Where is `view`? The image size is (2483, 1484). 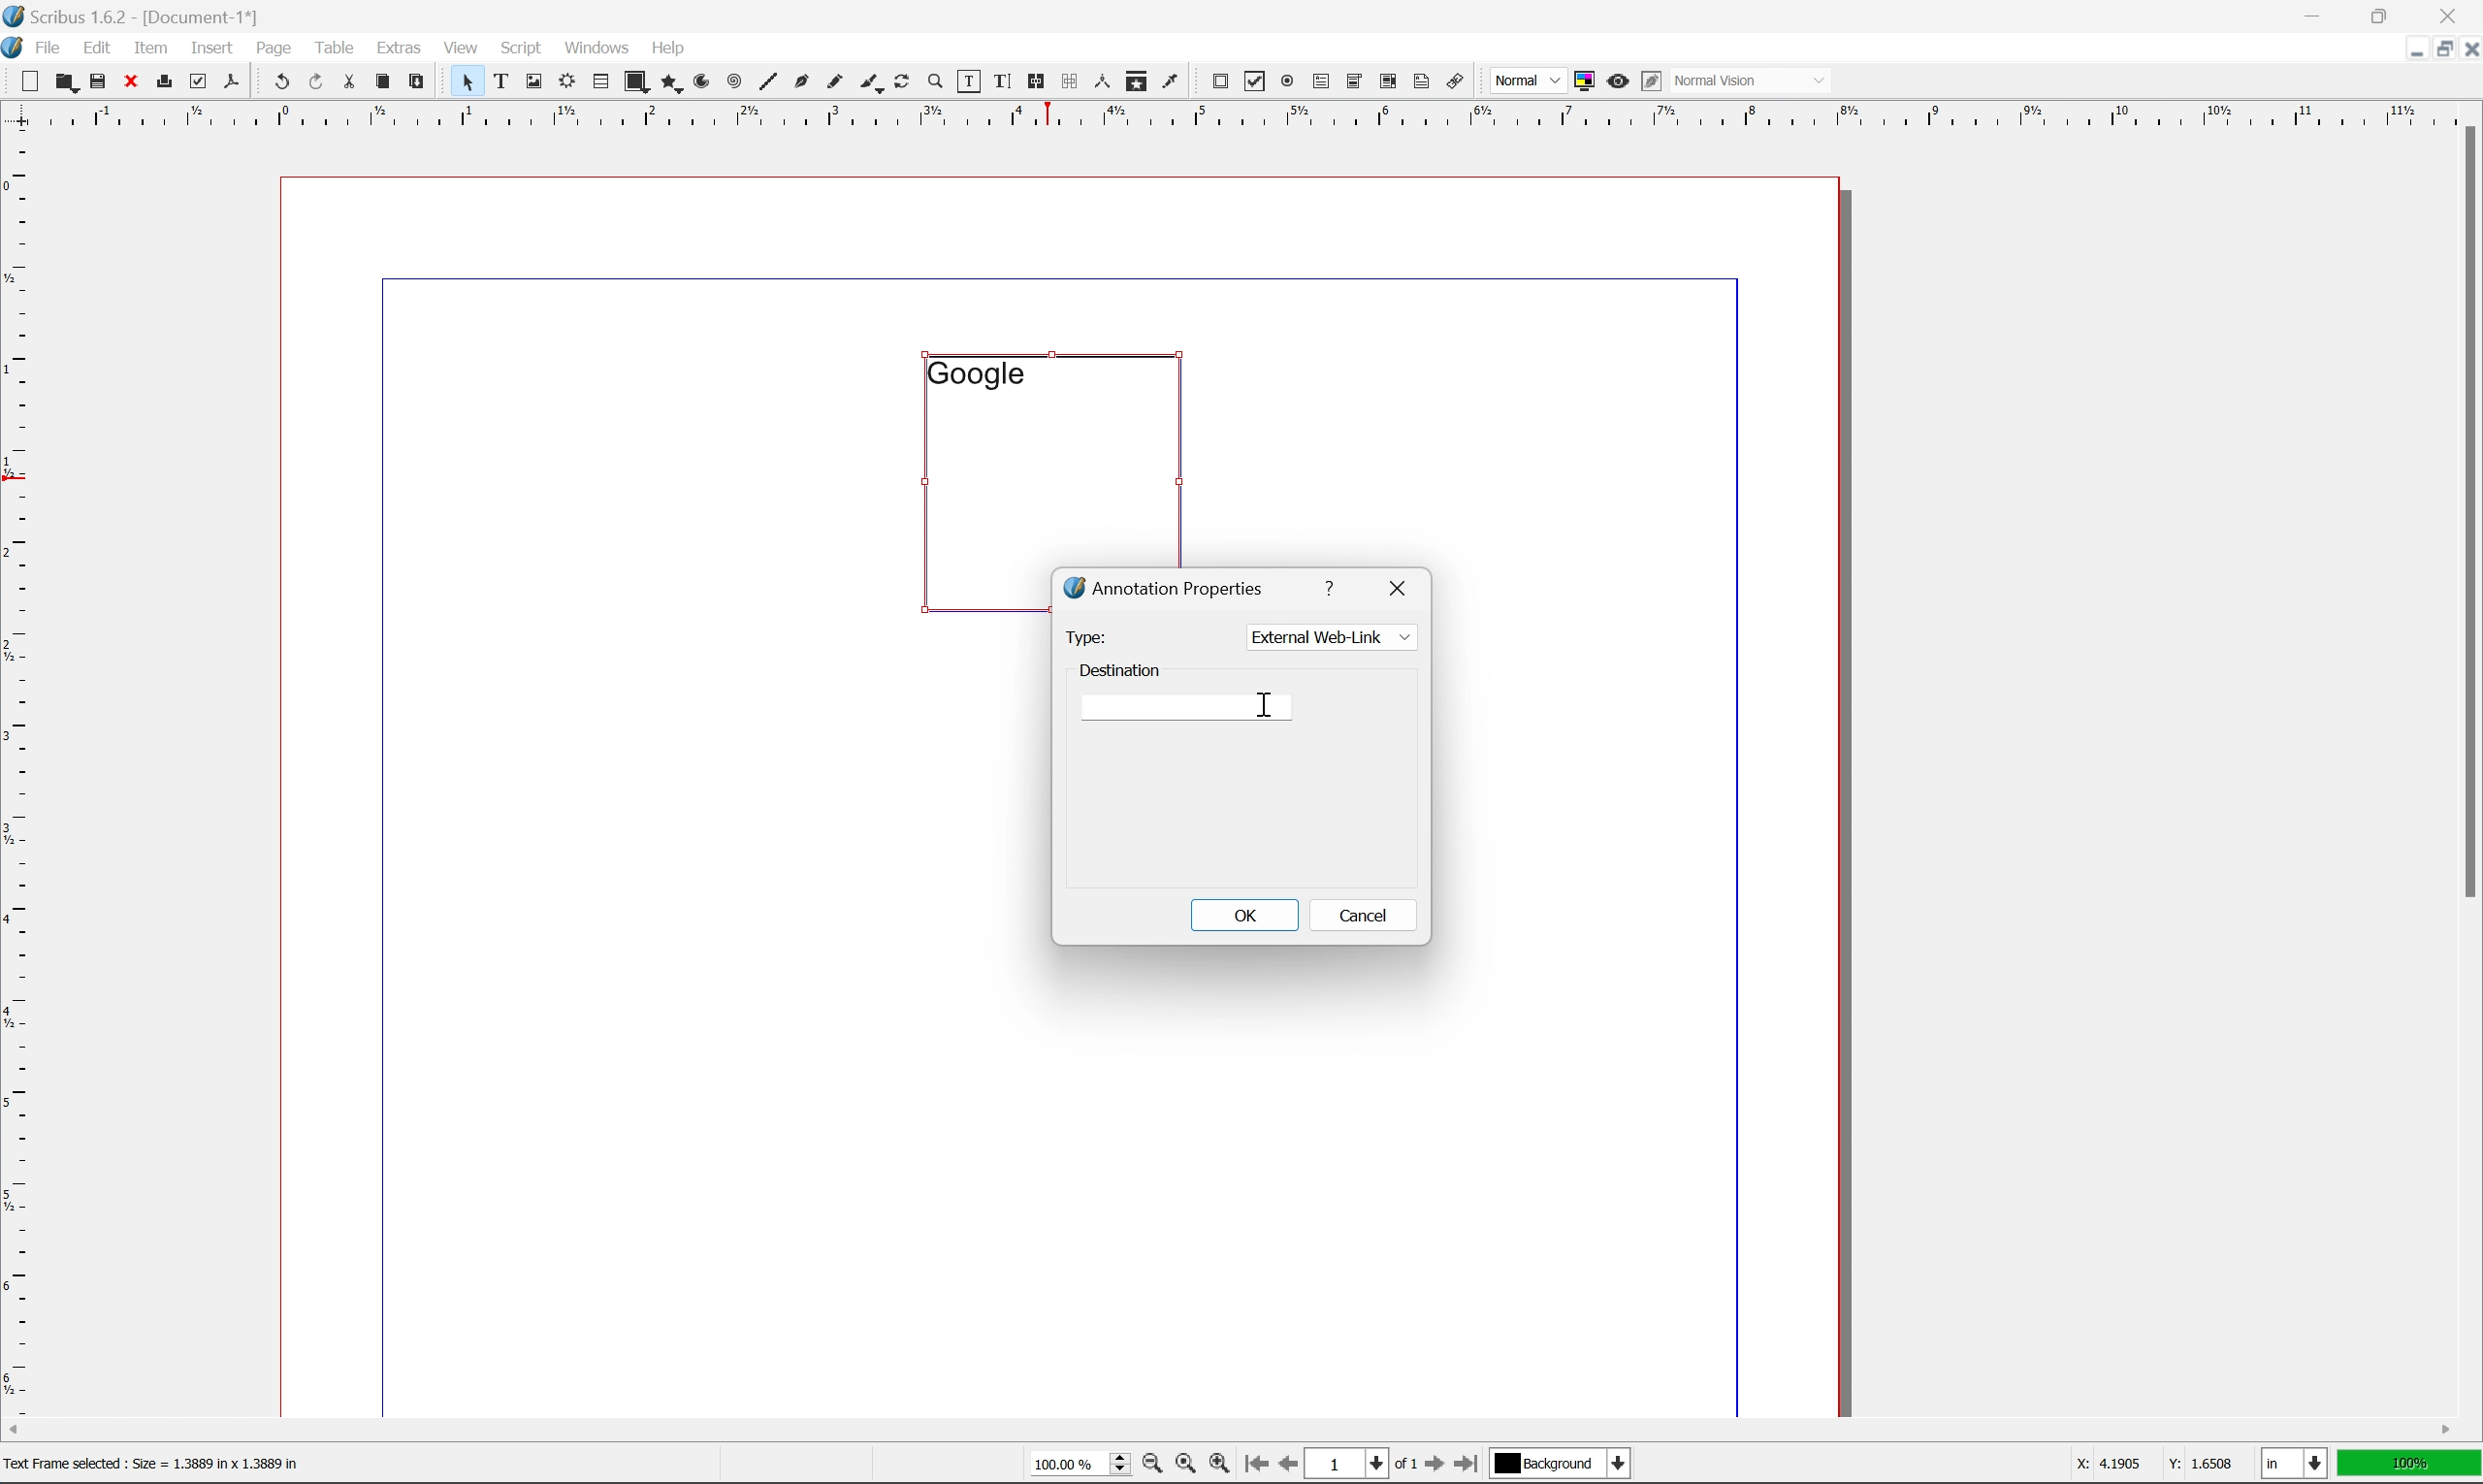 view is located at coordinates (465, 46).